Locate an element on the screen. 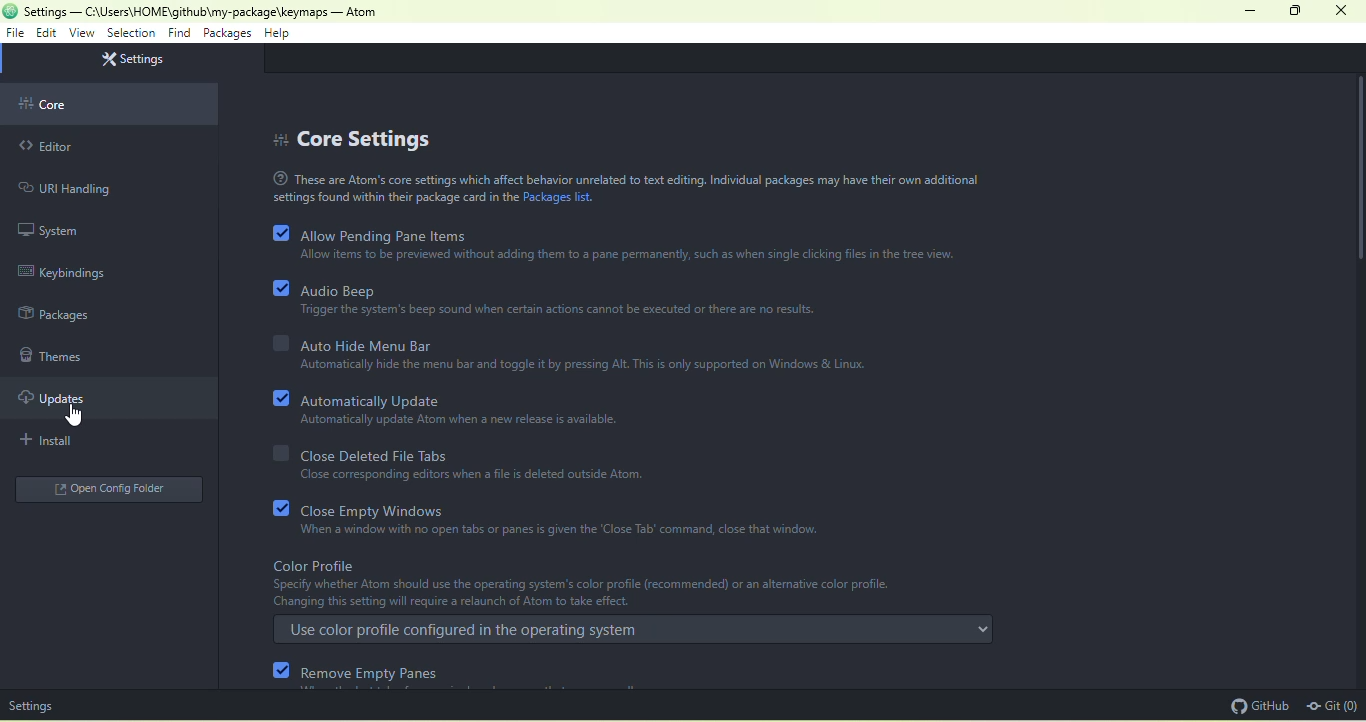 The width and height of the screenshot is (1366, 722). close is located at coordinates (1345, 10).